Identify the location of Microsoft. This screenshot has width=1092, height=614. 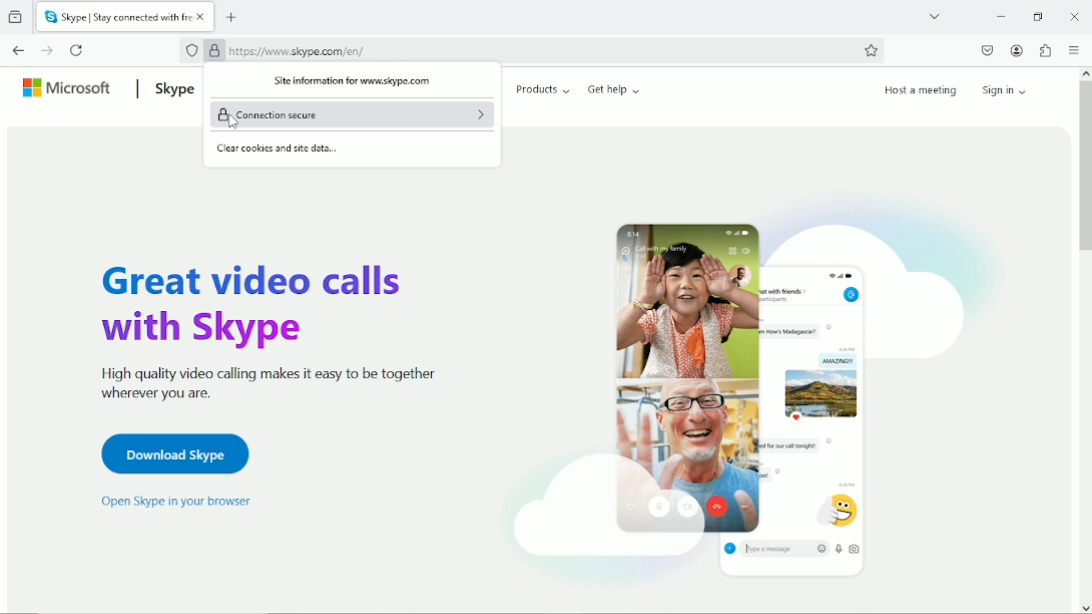
(68, 87).